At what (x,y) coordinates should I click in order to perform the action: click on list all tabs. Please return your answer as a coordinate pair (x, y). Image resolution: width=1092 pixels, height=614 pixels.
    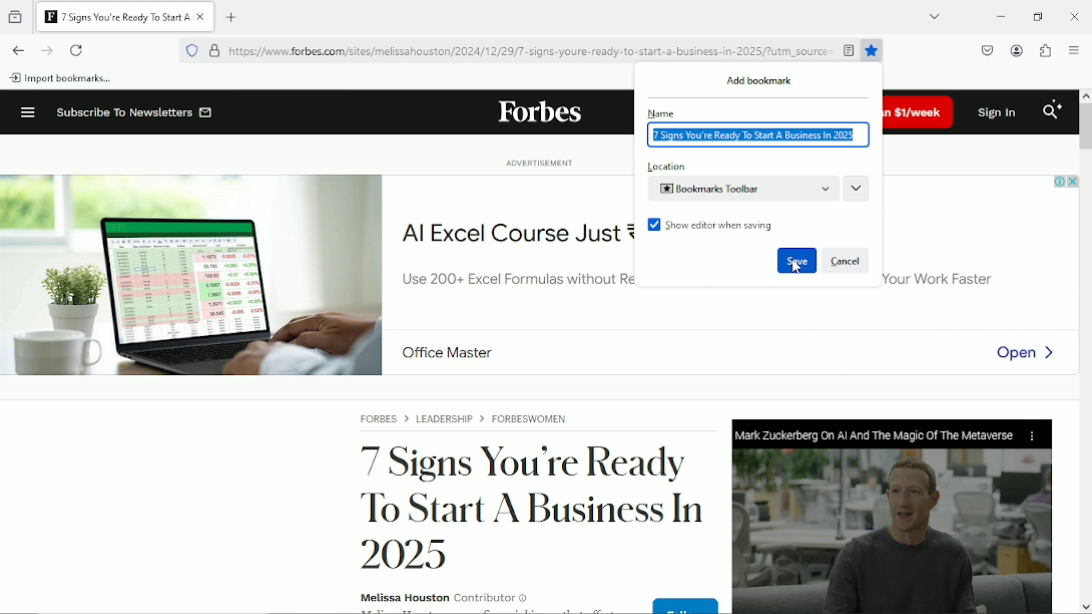
    Looking at the image, I should click on (934, 16).